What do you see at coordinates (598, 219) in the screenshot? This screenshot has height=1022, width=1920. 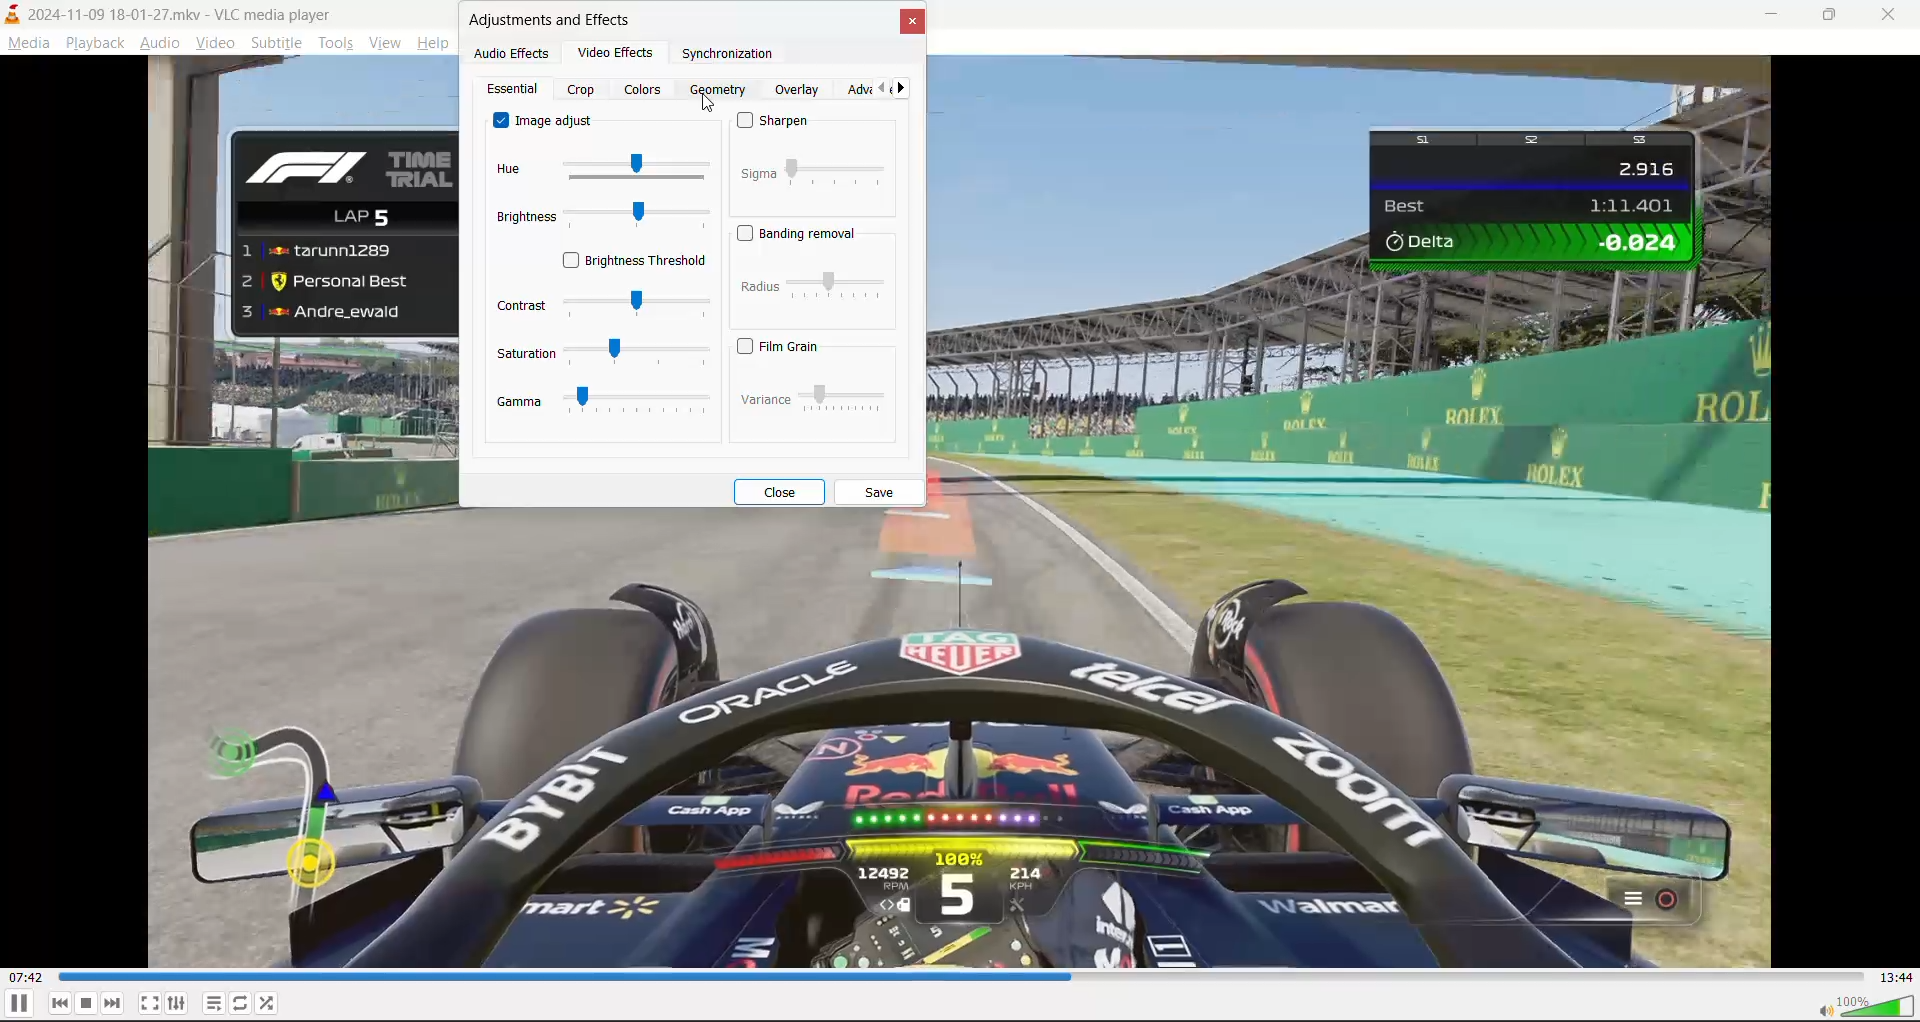 I see `brightness` at bounding box center [598, 219].